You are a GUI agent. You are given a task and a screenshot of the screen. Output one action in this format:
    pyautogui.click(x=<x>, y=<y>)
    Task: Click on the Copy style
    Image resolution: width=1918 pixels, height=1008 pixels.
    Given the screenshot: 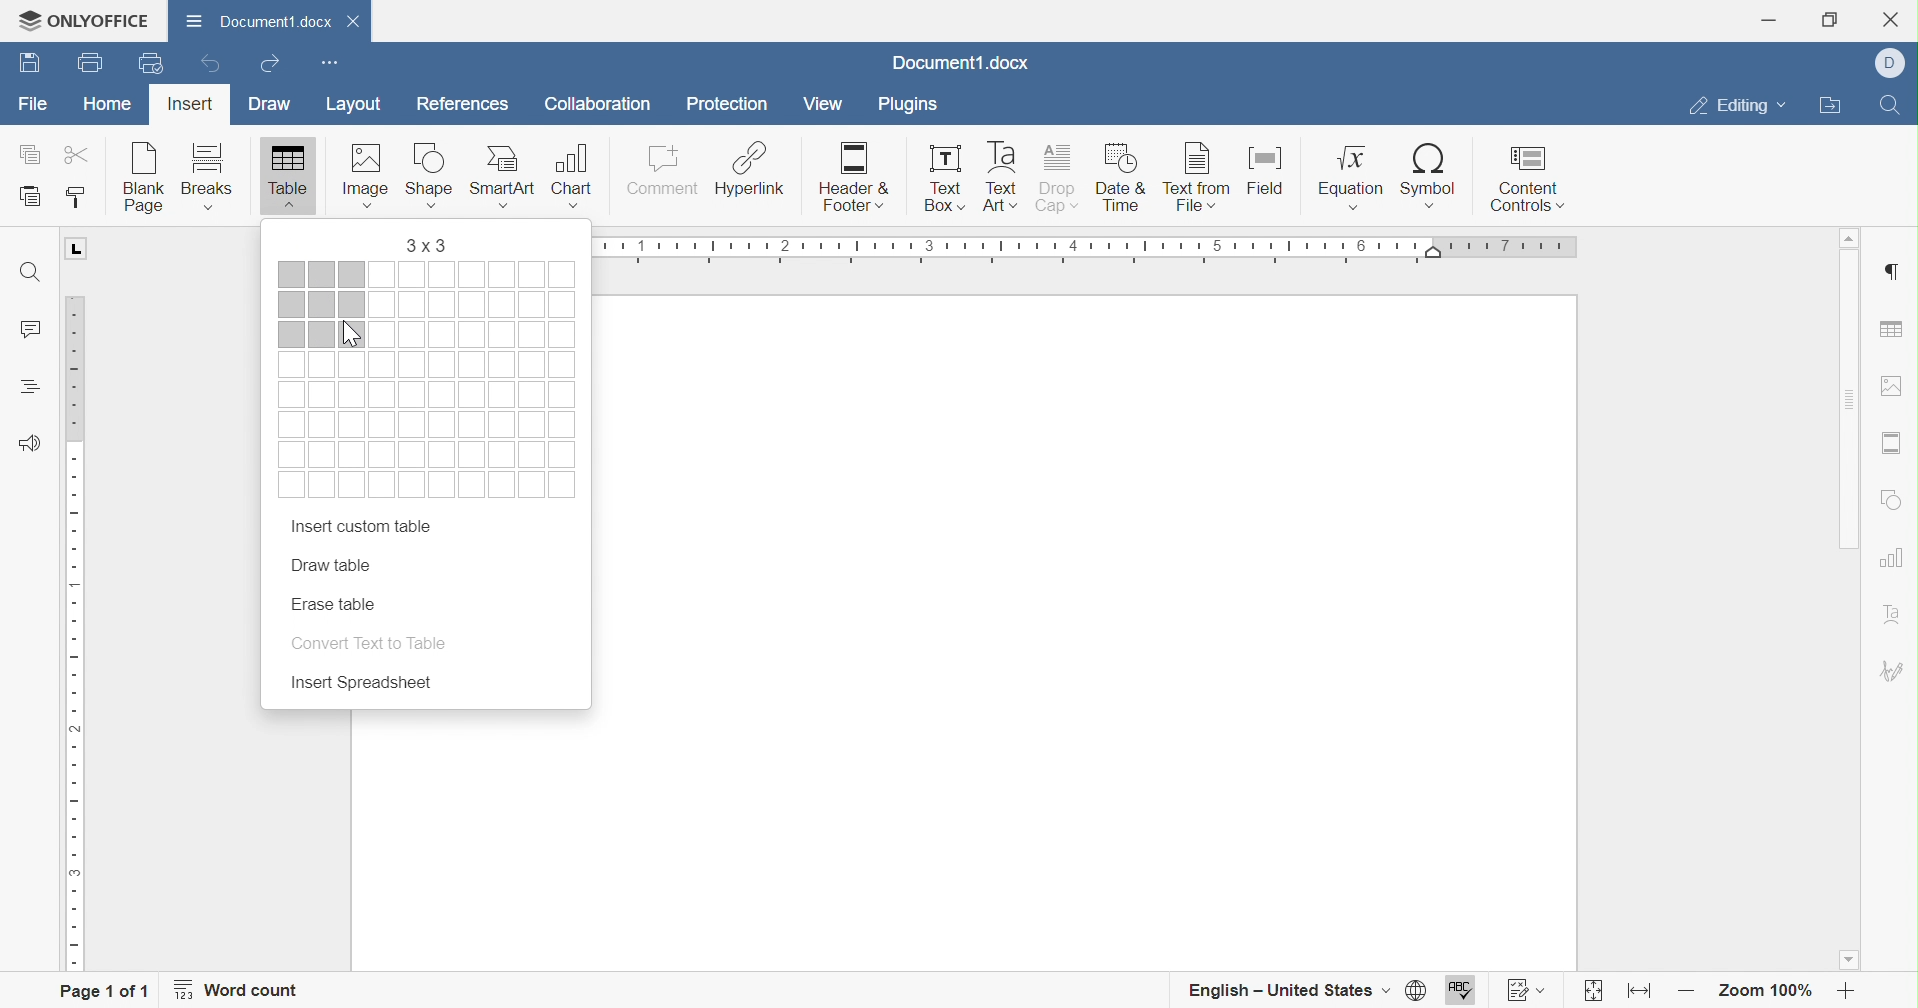 What is the action you would take?
    pyautogui.click(x=77, y=199)
    